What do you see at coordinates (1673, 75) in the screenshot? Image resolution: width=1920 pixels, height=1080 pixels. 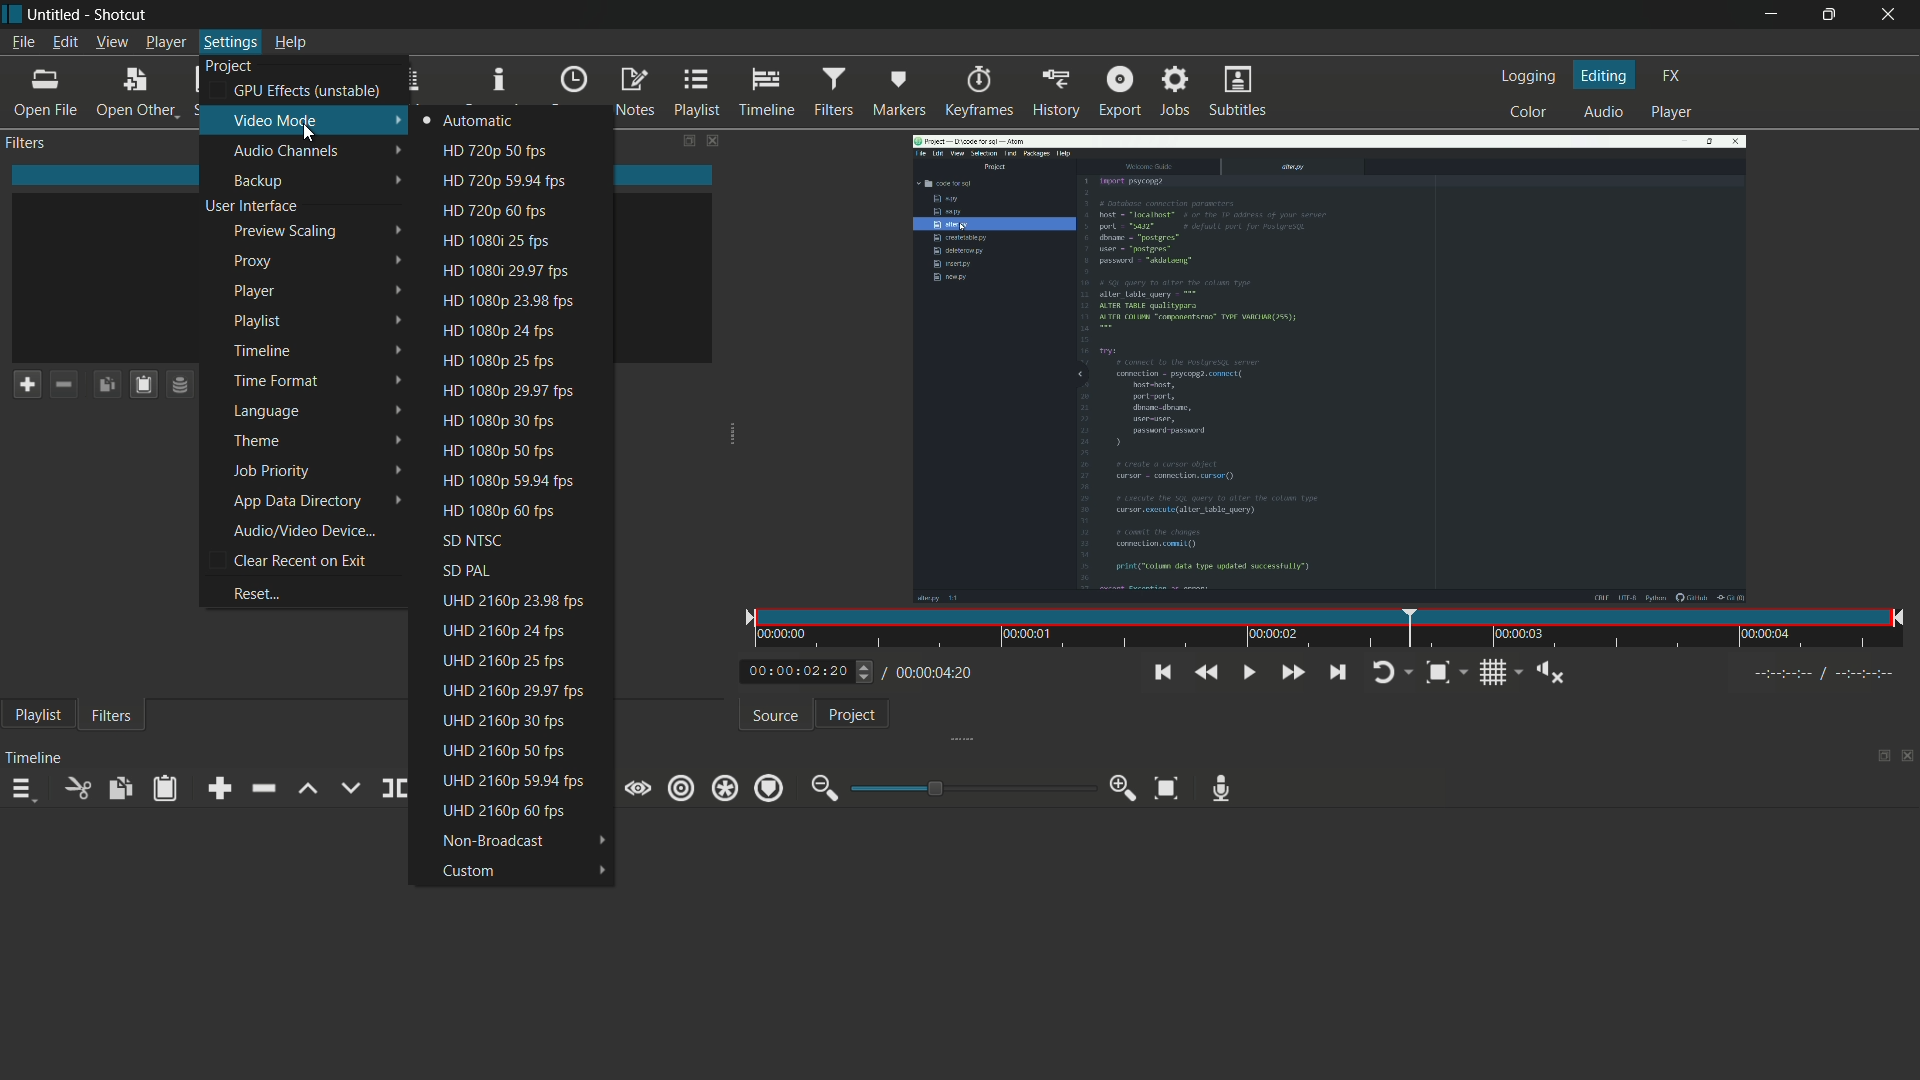 I see `fx` at bounding box center [1673, 75].